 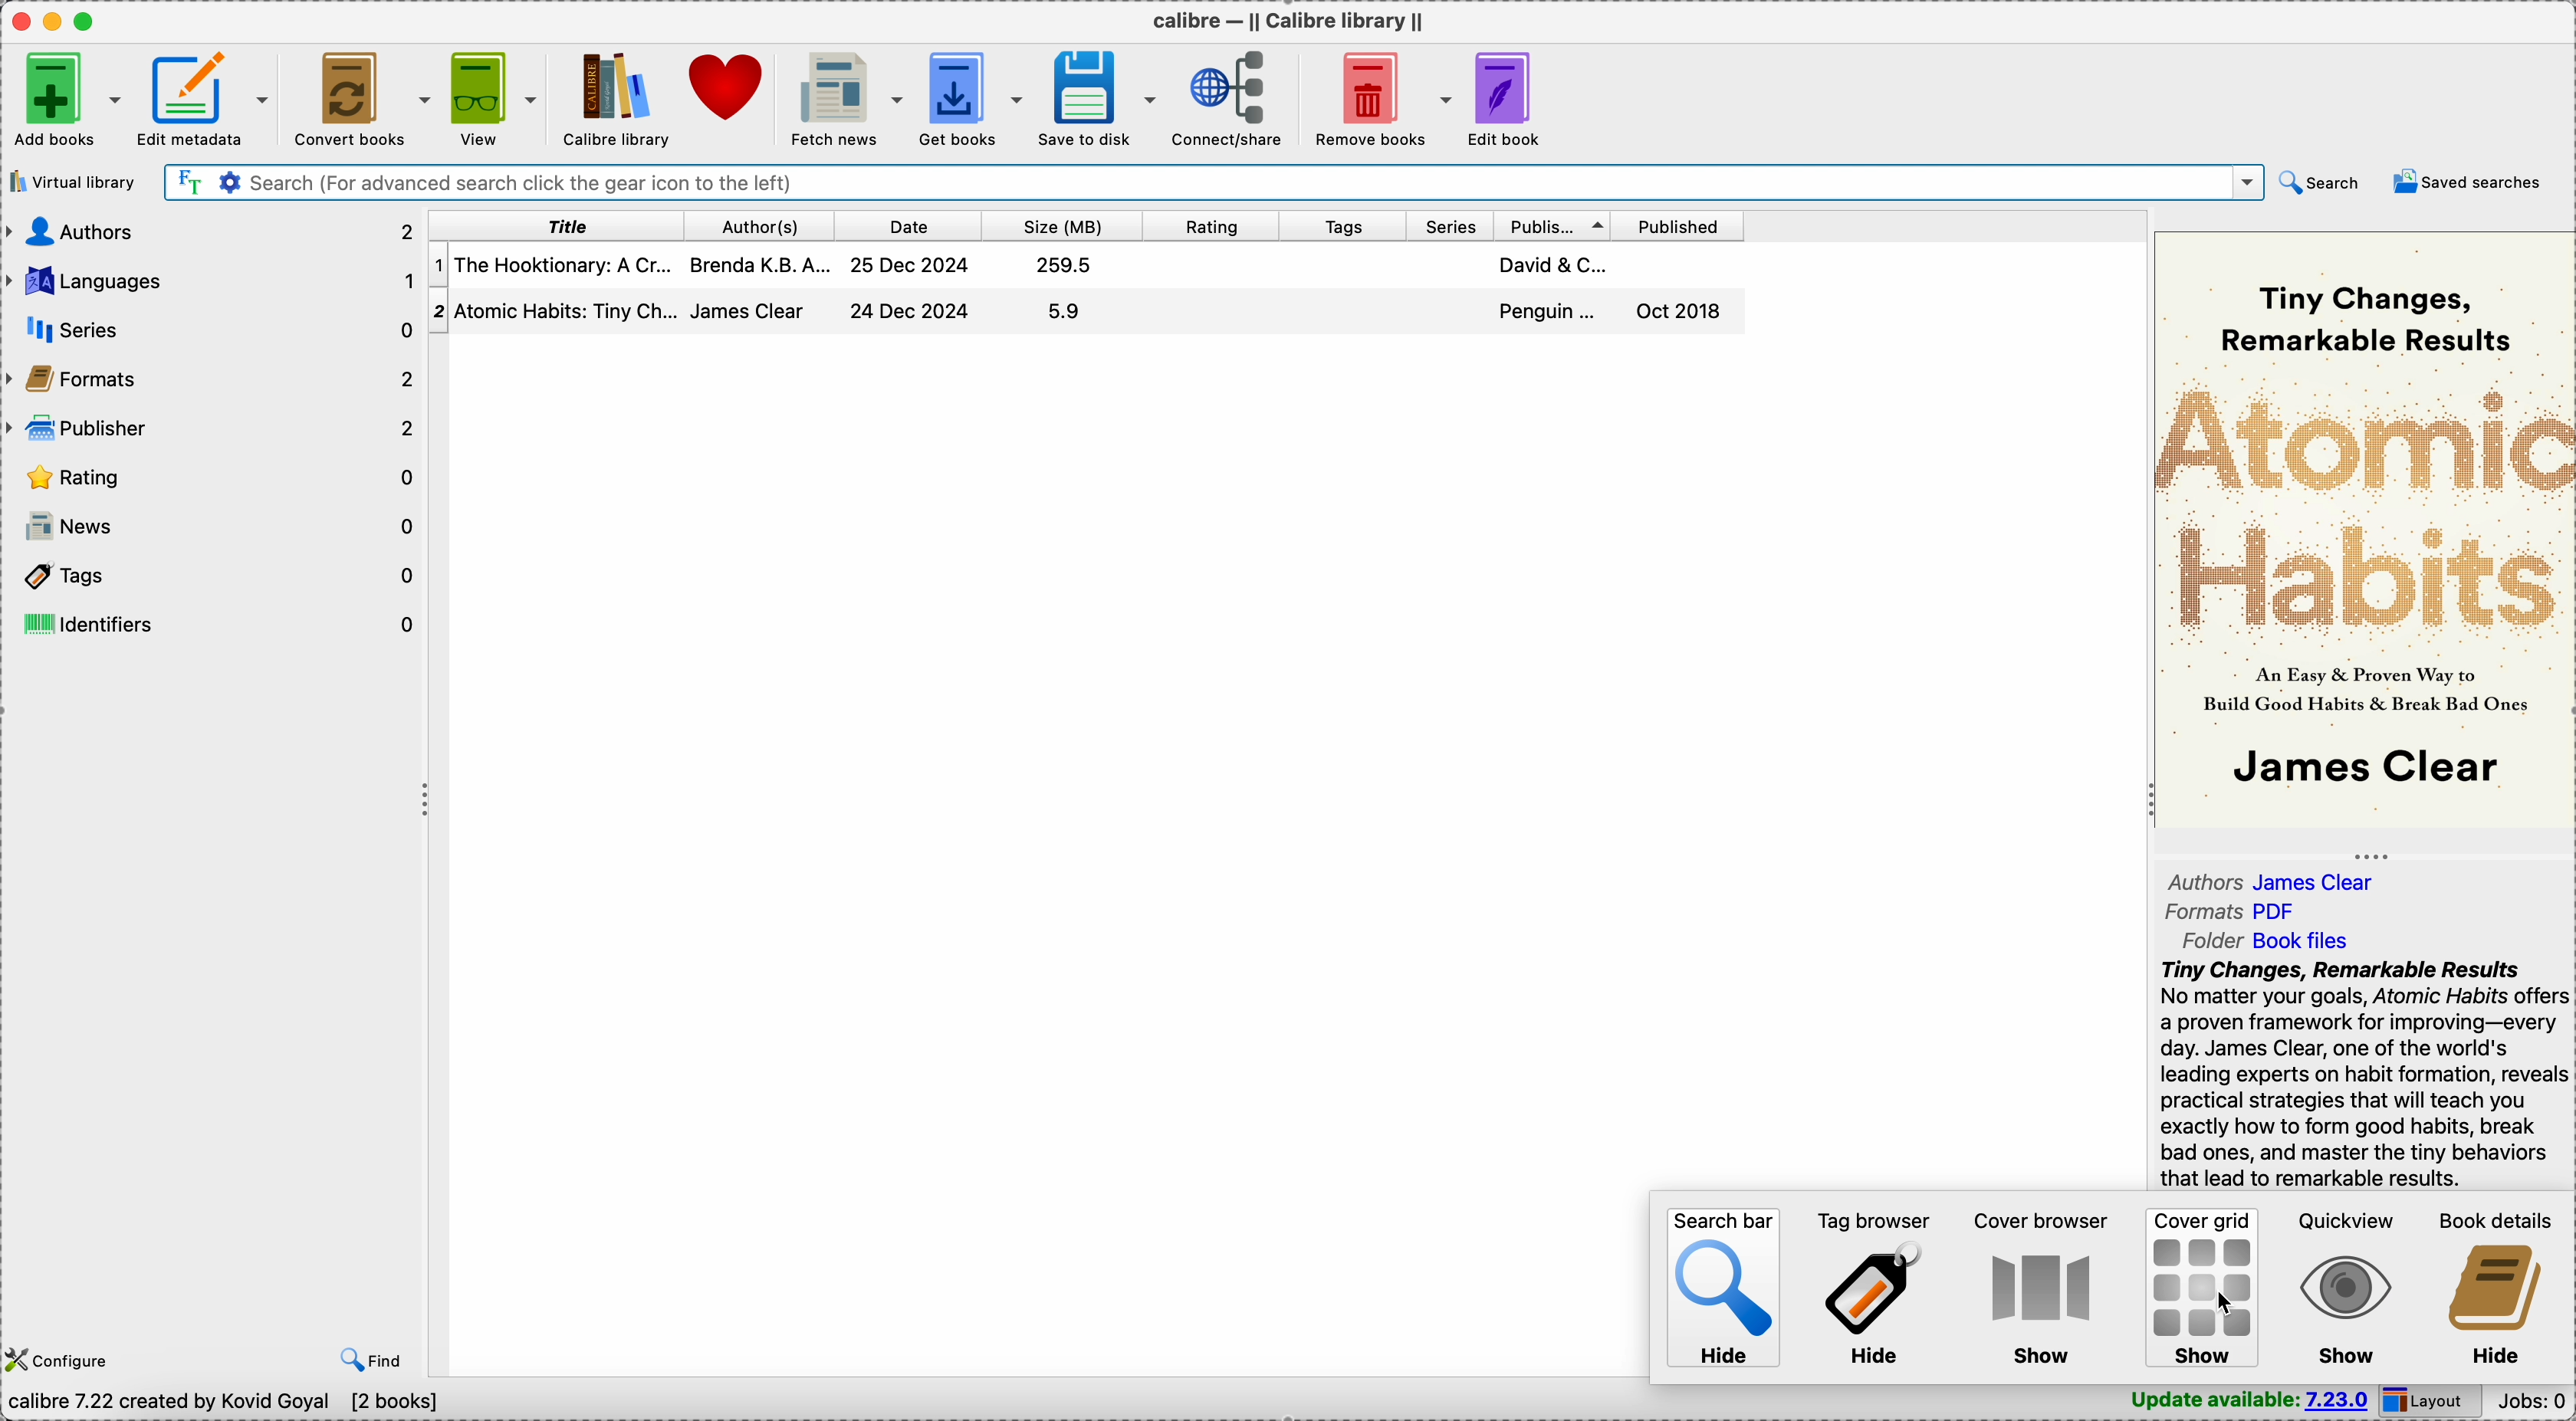 What do you see at coordinates (1065, 311) in the screenshot?
I see `5.9` at bounding box center [1065, 311].